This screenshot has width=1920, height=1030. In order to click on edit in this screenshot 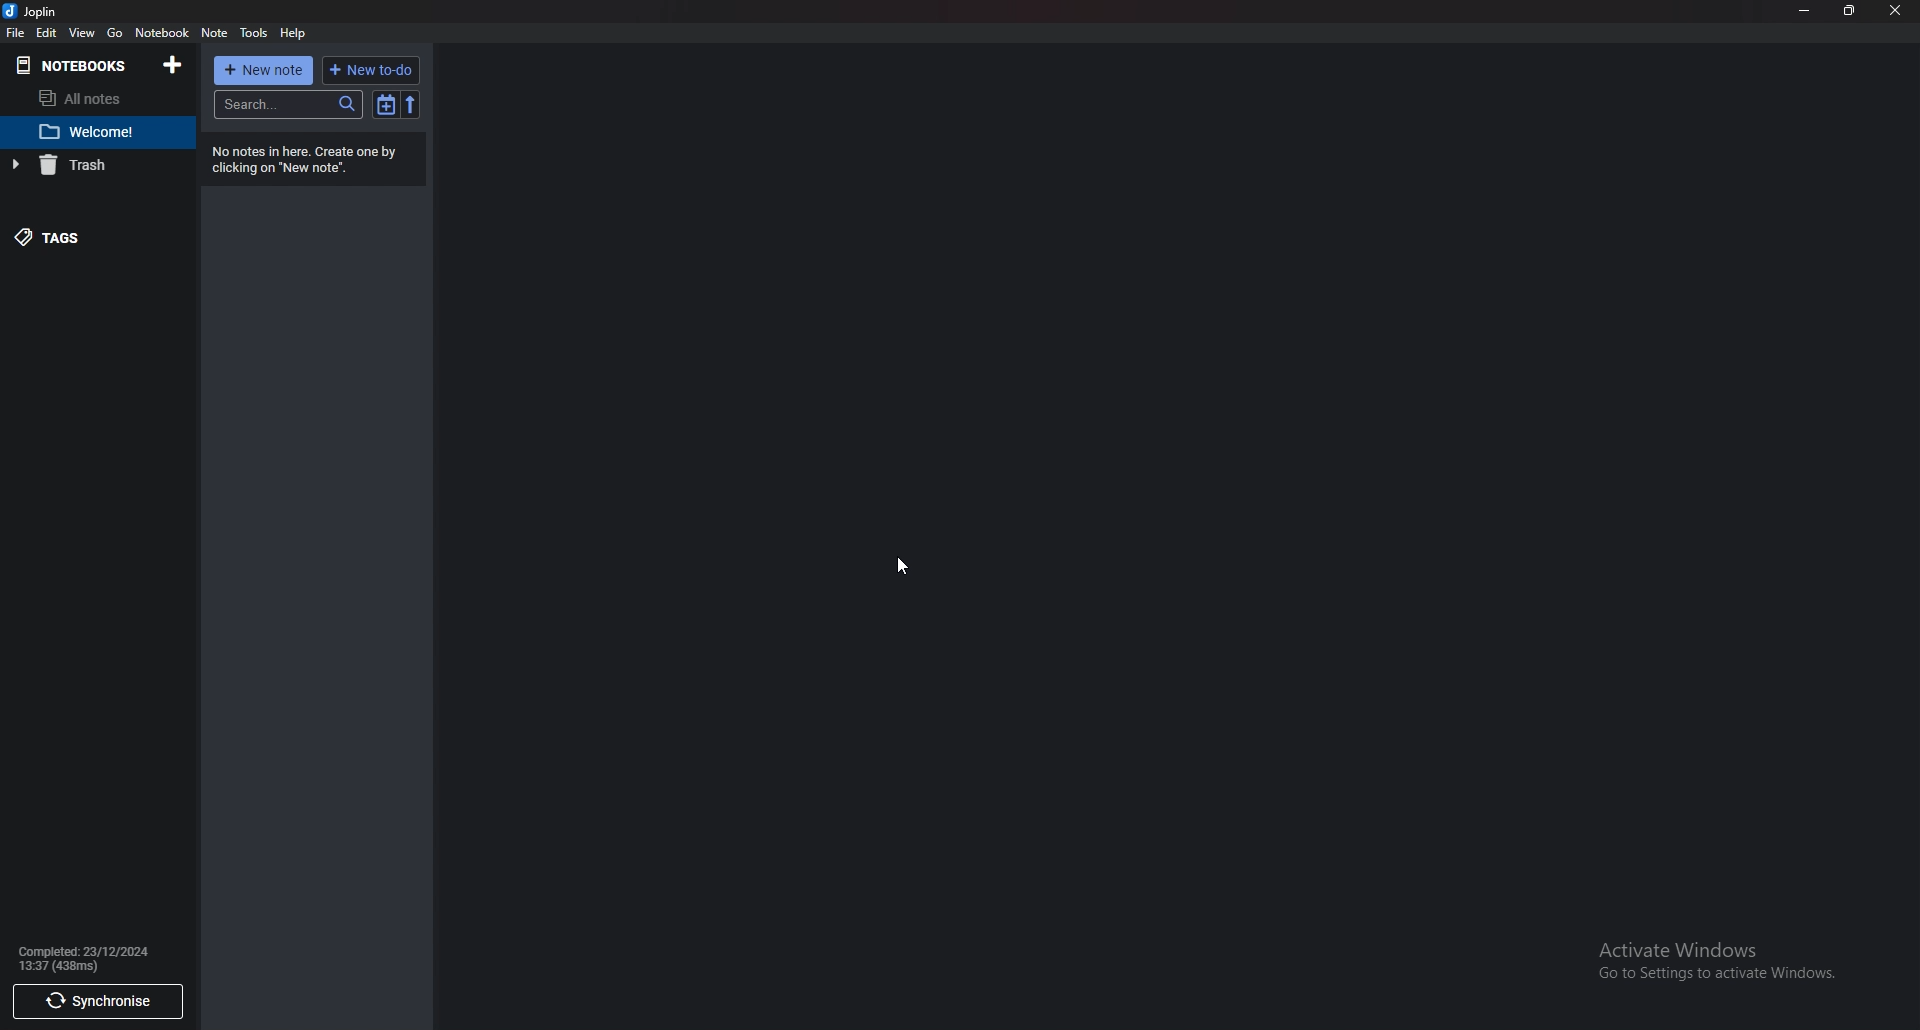, I will do `click(47, 34)`.